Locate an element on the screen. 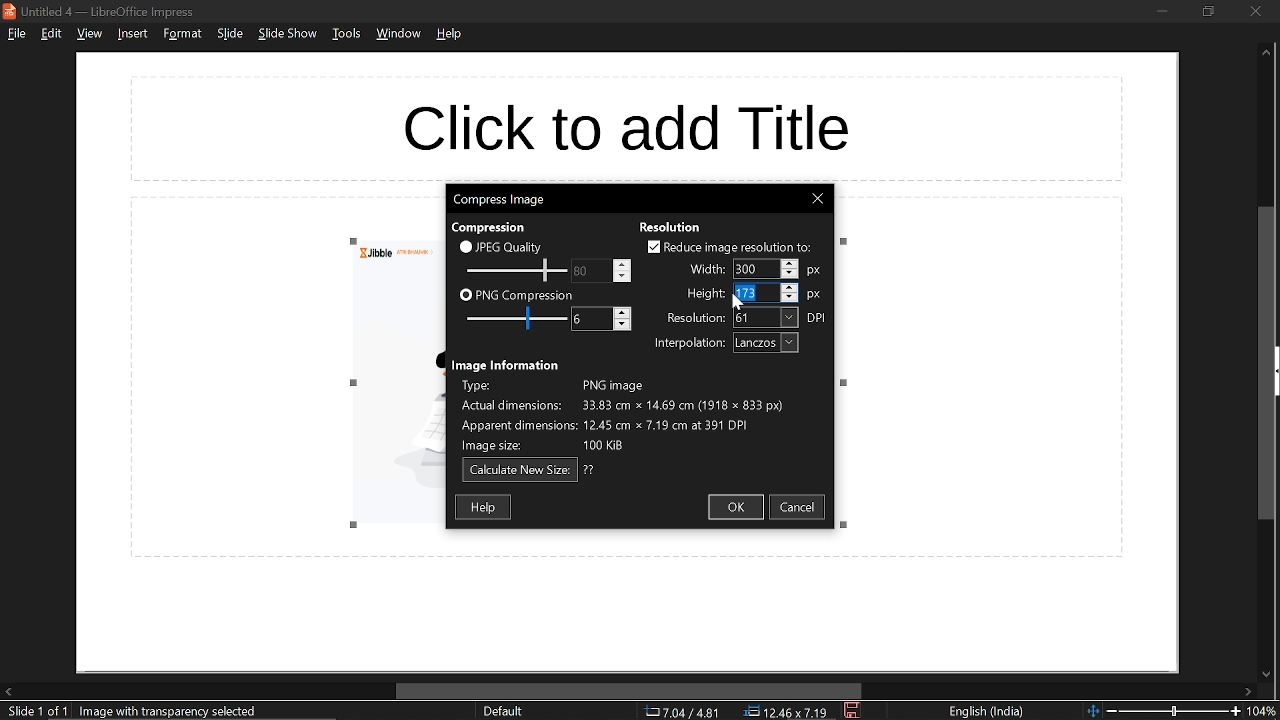 The width and height of the screenshot is (1280, 720). text is located at coordinates (695, 317).